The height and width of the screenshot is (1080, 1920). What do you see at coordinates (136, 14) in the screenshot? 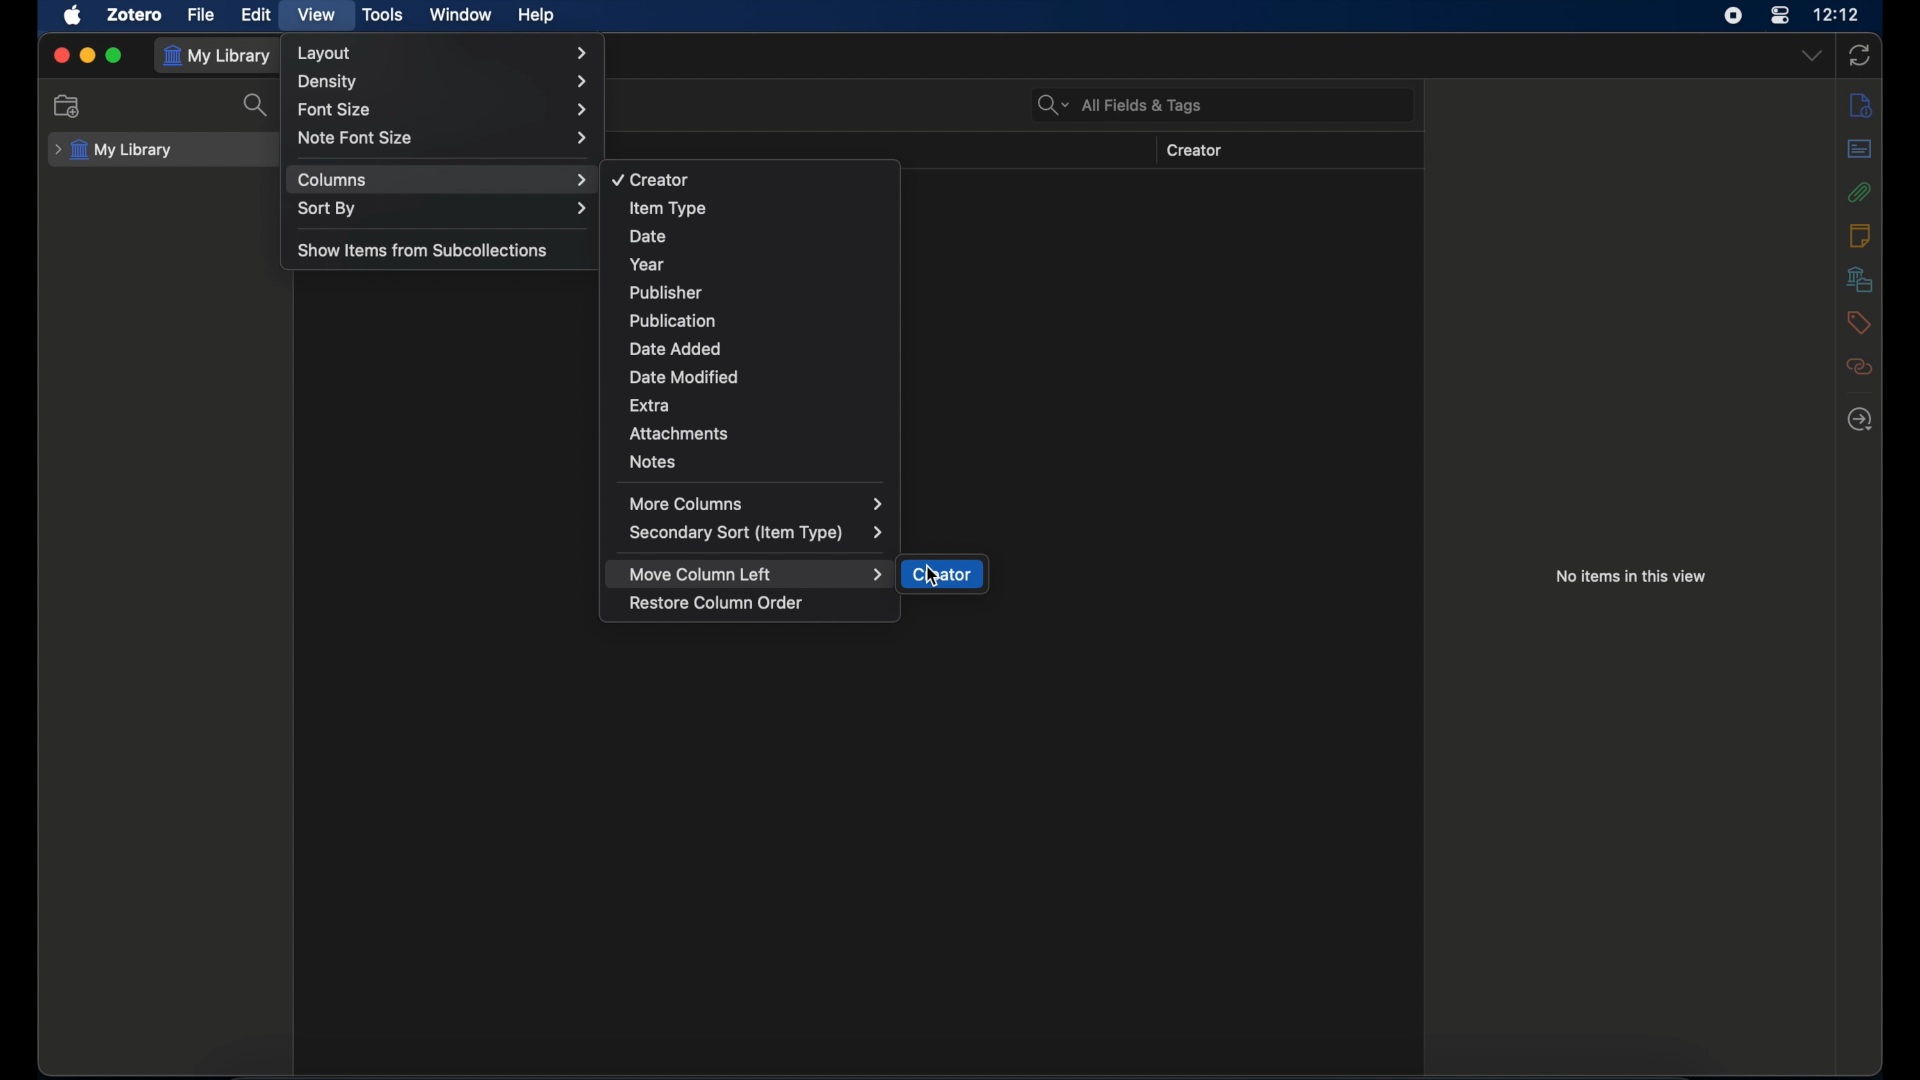
I see `zotero` at bounding box center [136, 14].